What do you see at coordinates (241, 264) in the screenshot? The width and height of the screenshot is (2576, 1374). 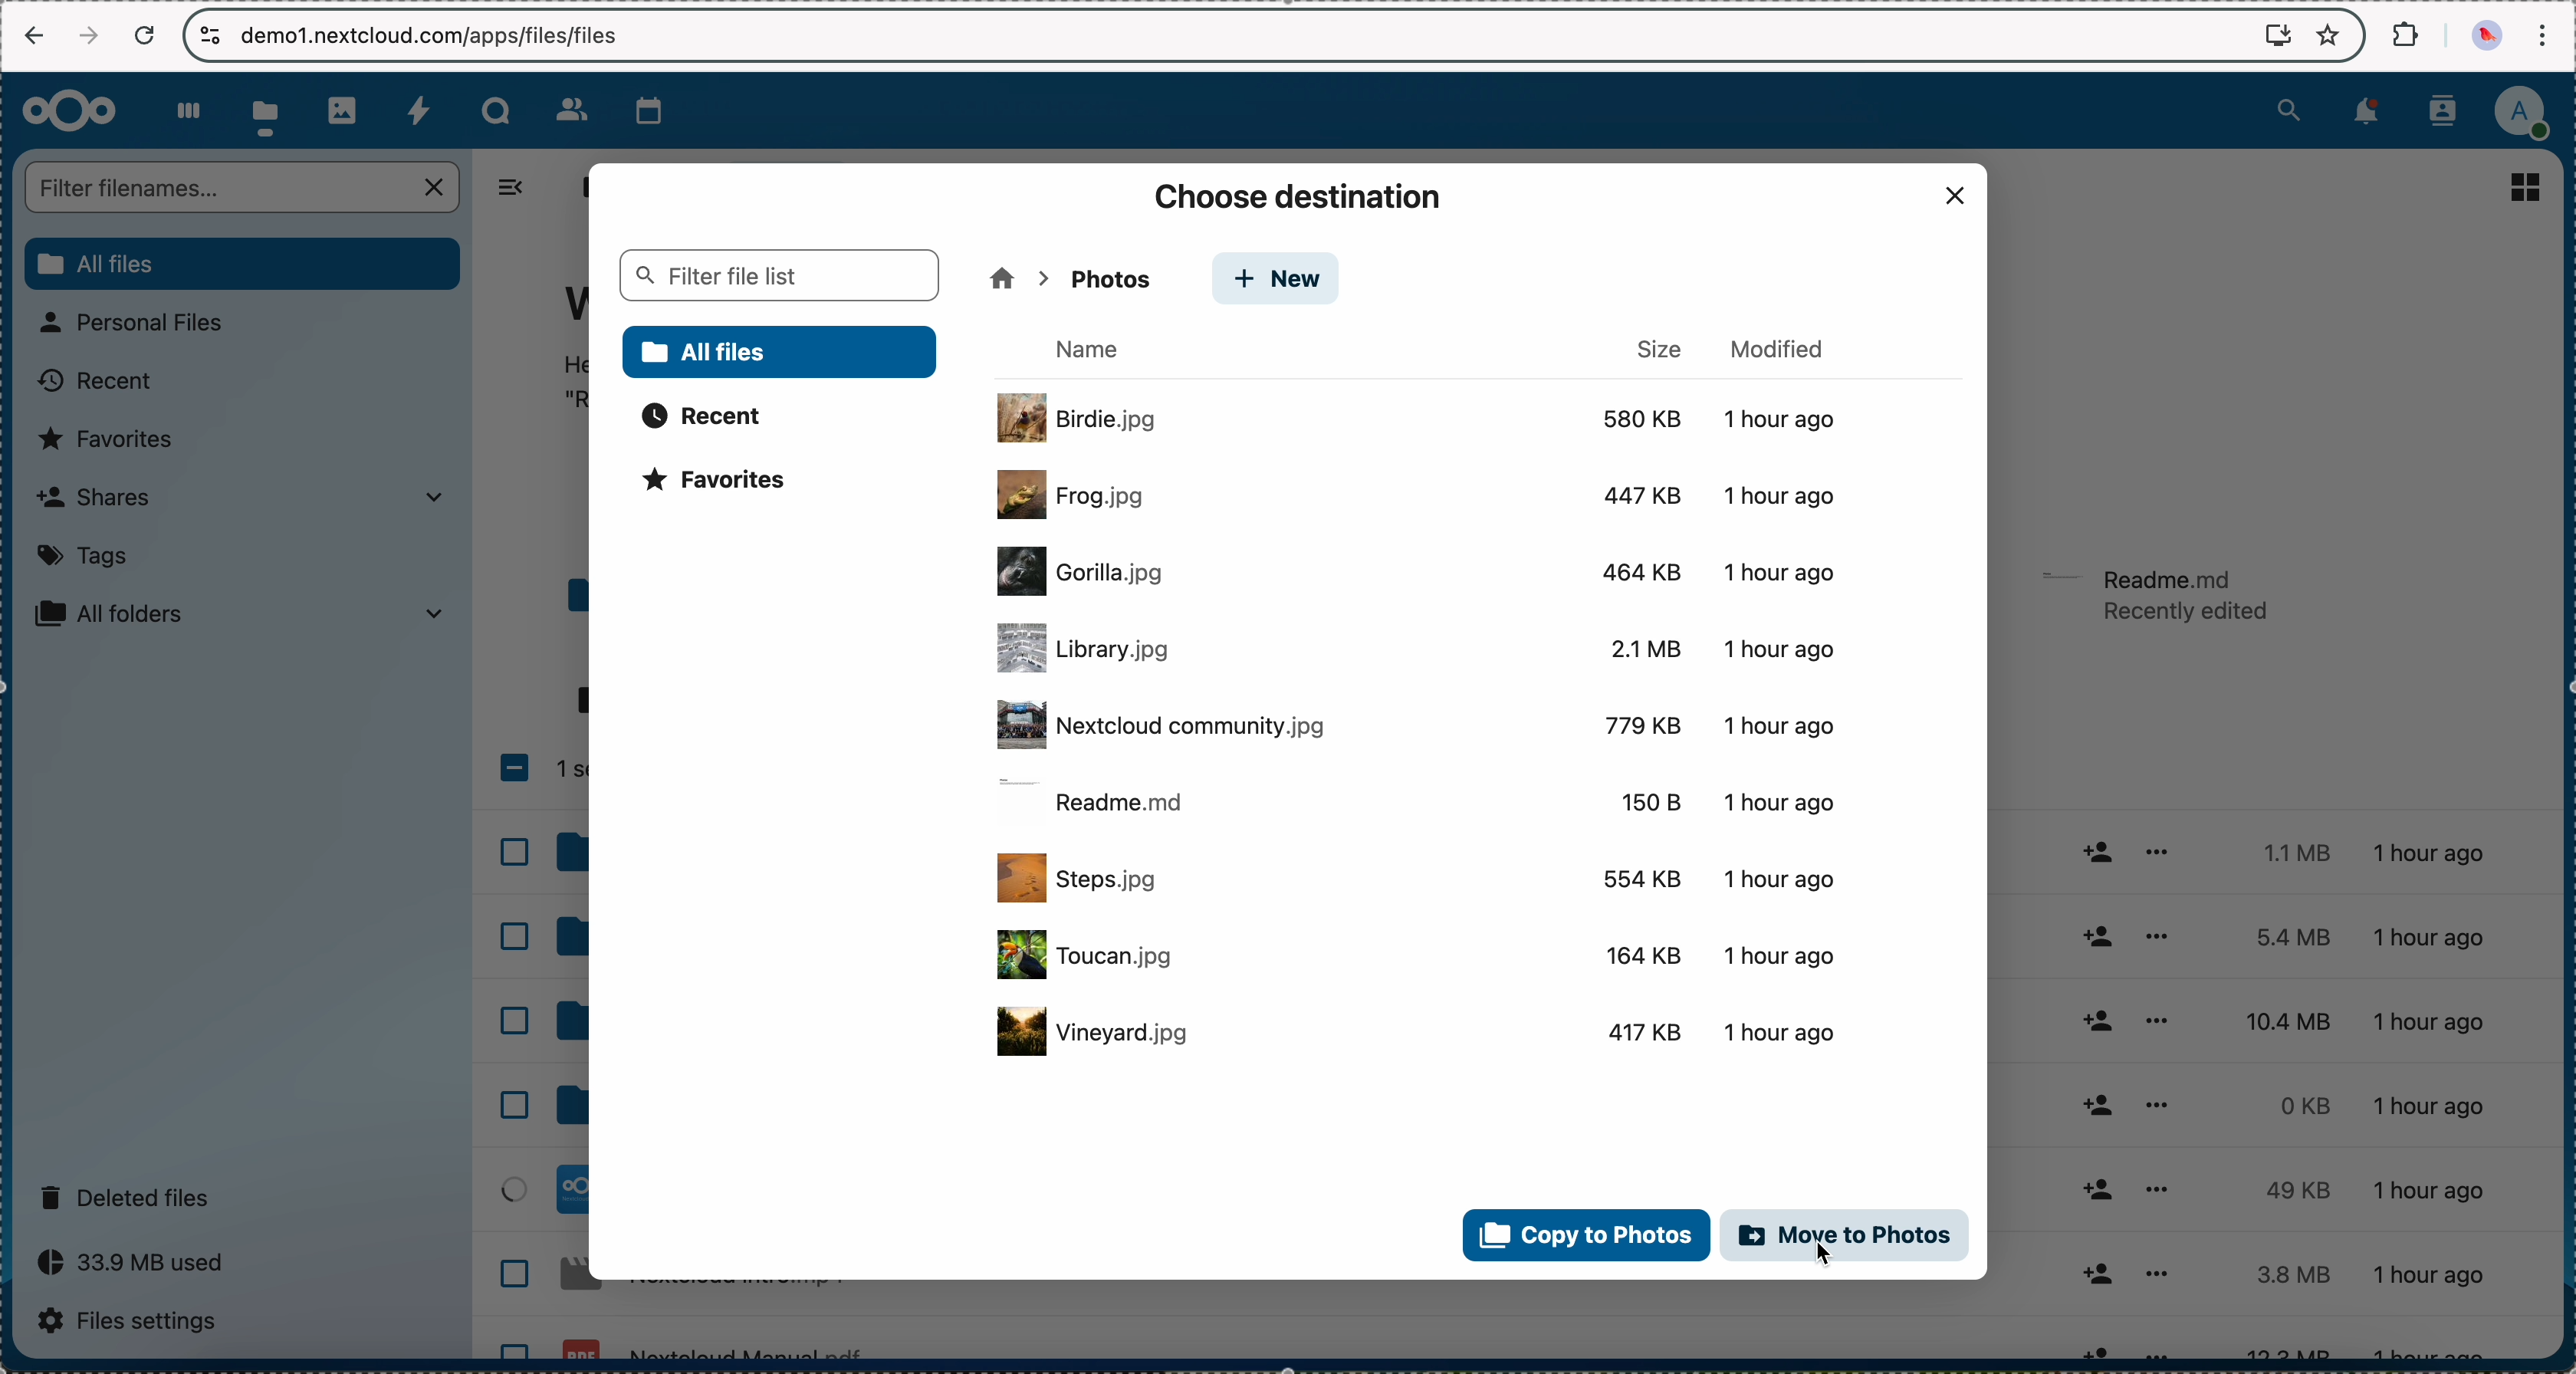 I see `all files` at bounding box center [241, 264].